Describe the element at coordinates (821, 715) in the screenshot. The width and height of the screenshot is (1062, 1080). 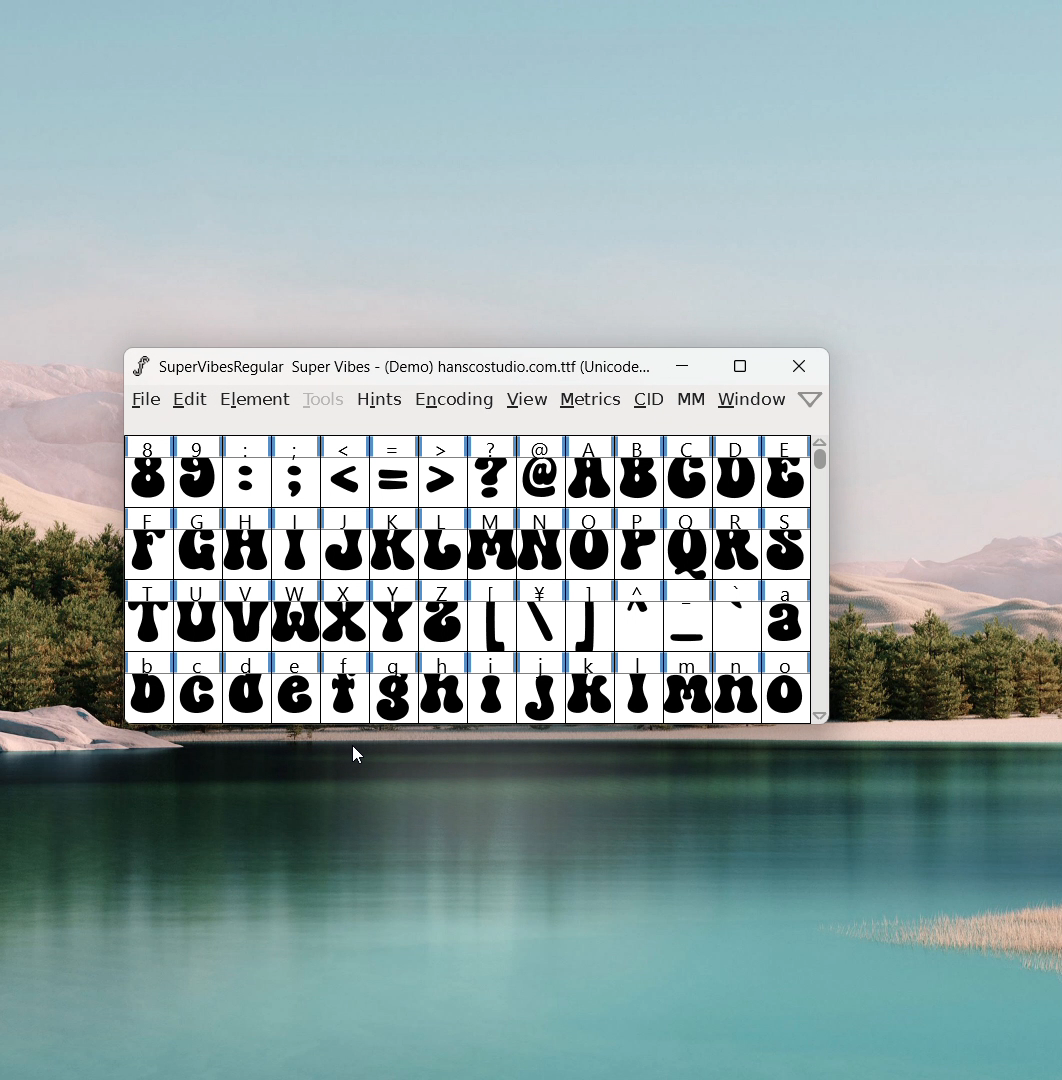
I see `scroll down` at that location.